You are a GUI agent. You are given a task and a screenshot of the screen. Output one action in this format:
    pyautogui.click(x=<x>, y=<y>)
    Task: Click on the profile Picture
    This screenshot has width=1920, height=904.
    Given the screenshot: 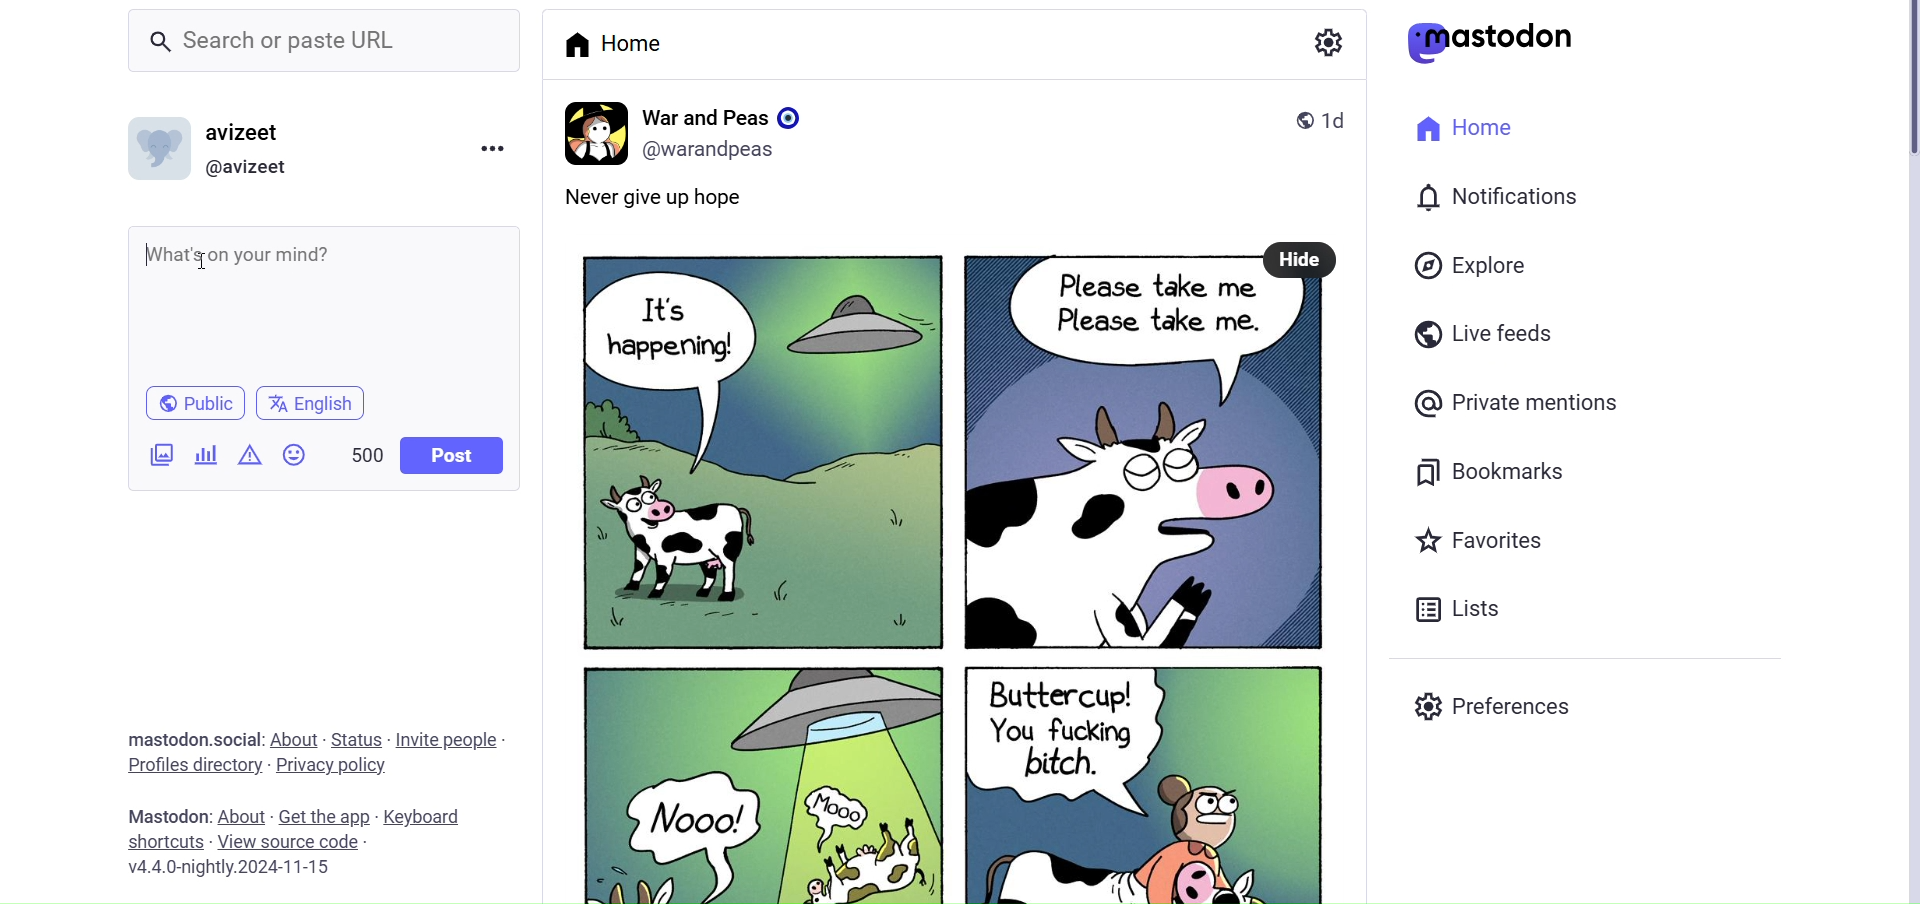 What is the action you would take?
    pyautogui.click(x=592, y=130)
    